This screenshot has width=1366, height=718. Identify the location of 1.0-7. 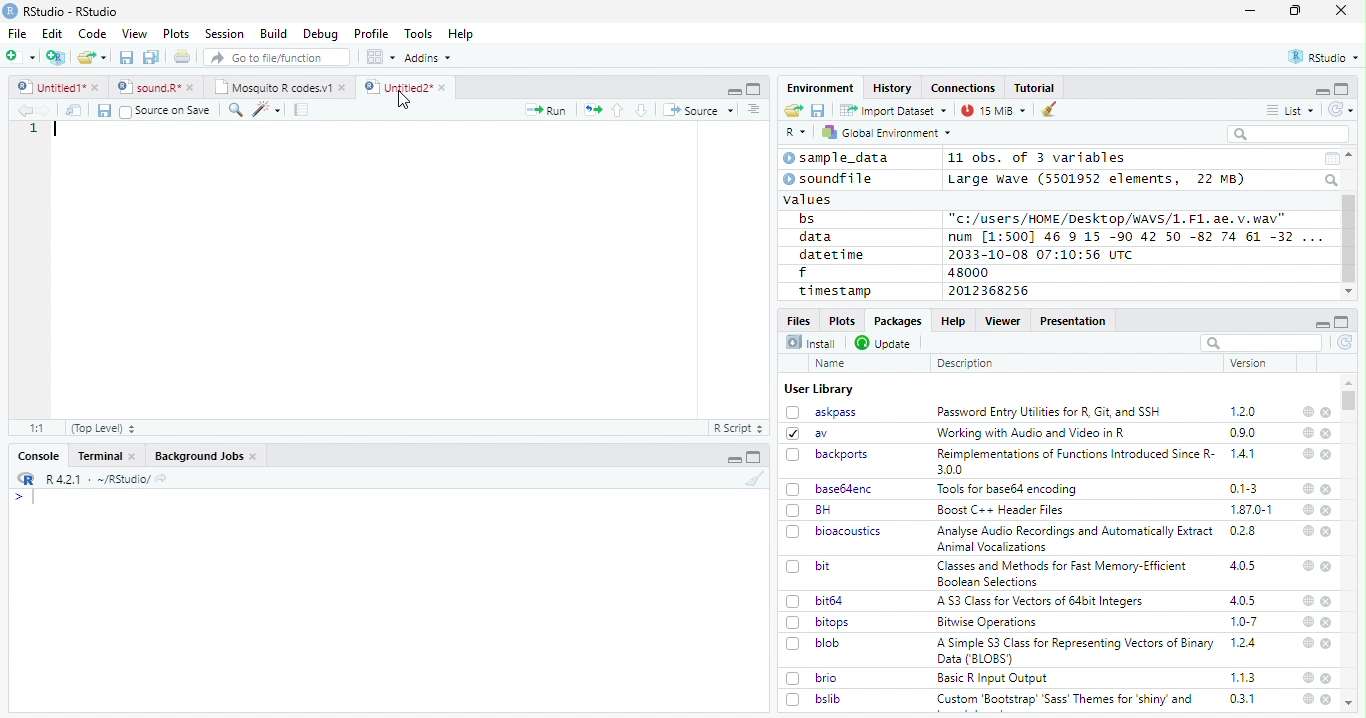
(1245, 622).